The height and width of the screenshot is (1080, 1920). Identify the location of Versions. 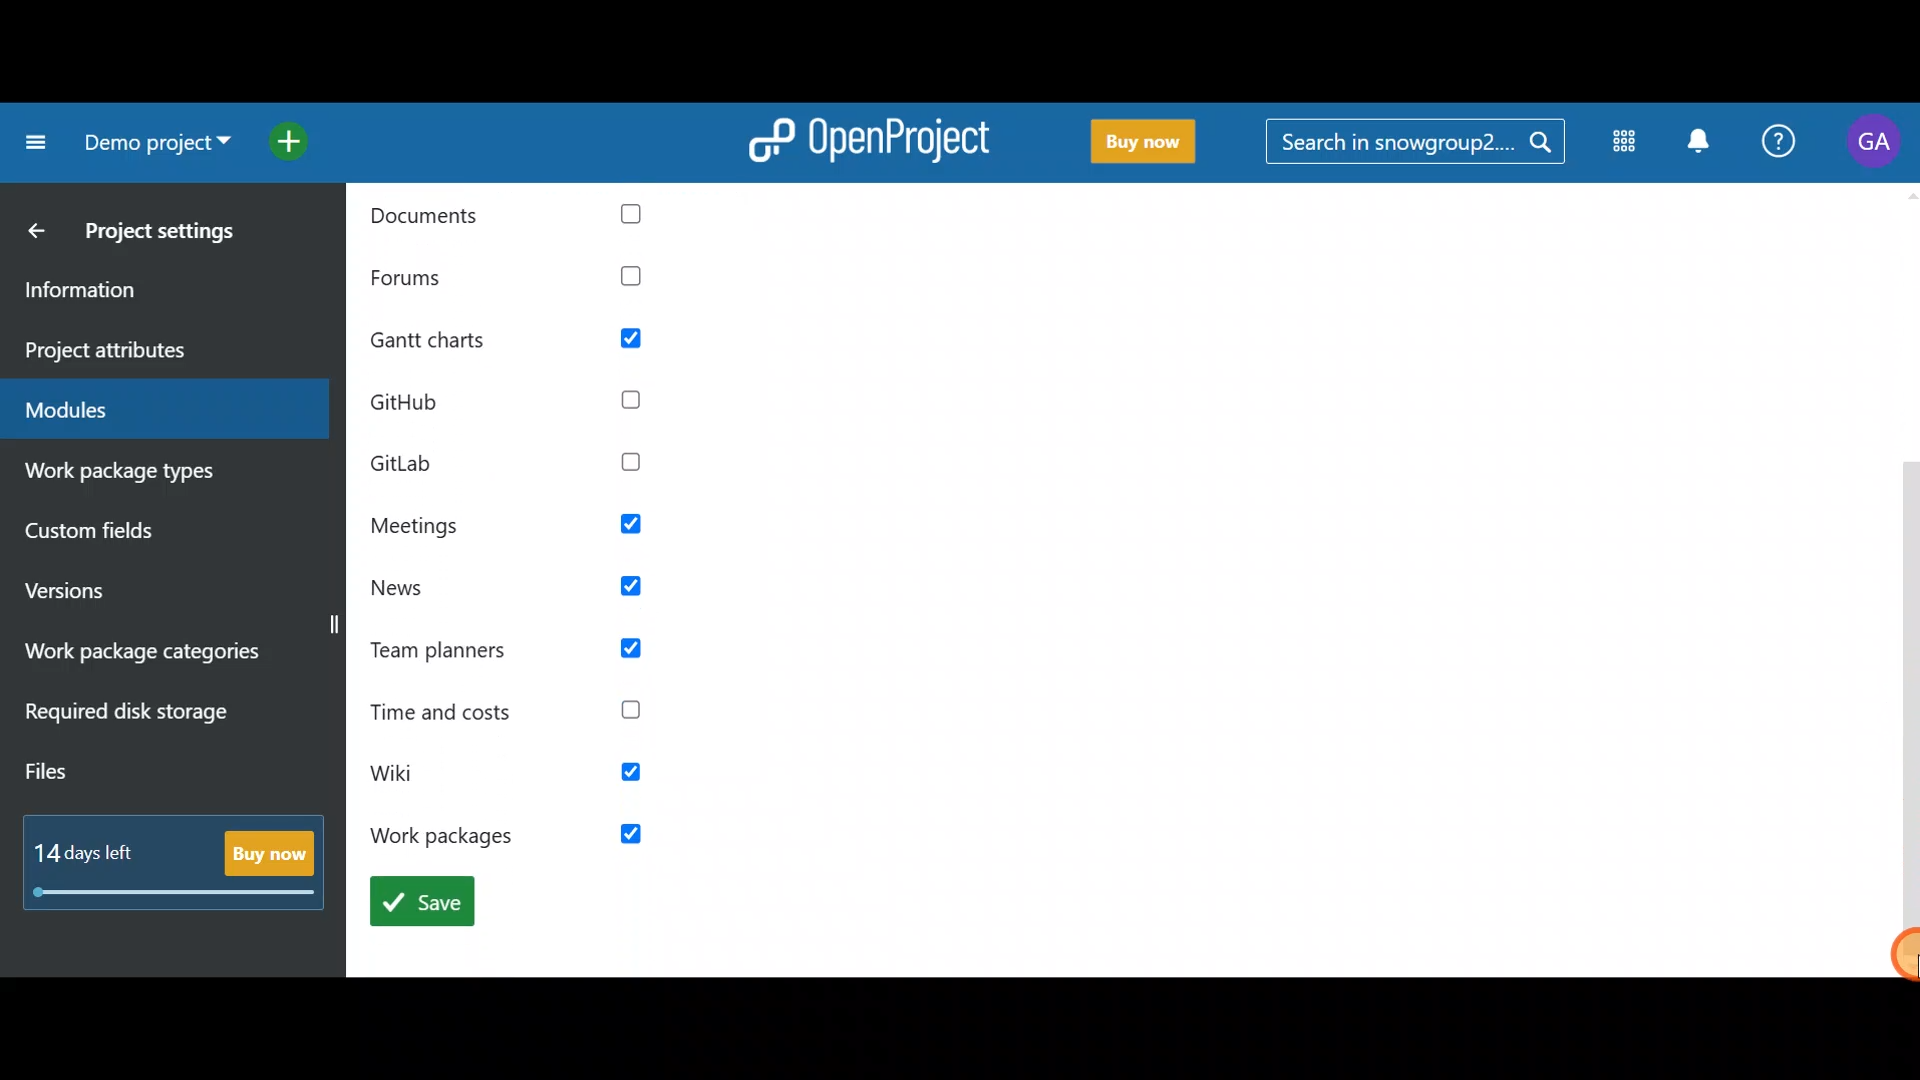
(103, 593).